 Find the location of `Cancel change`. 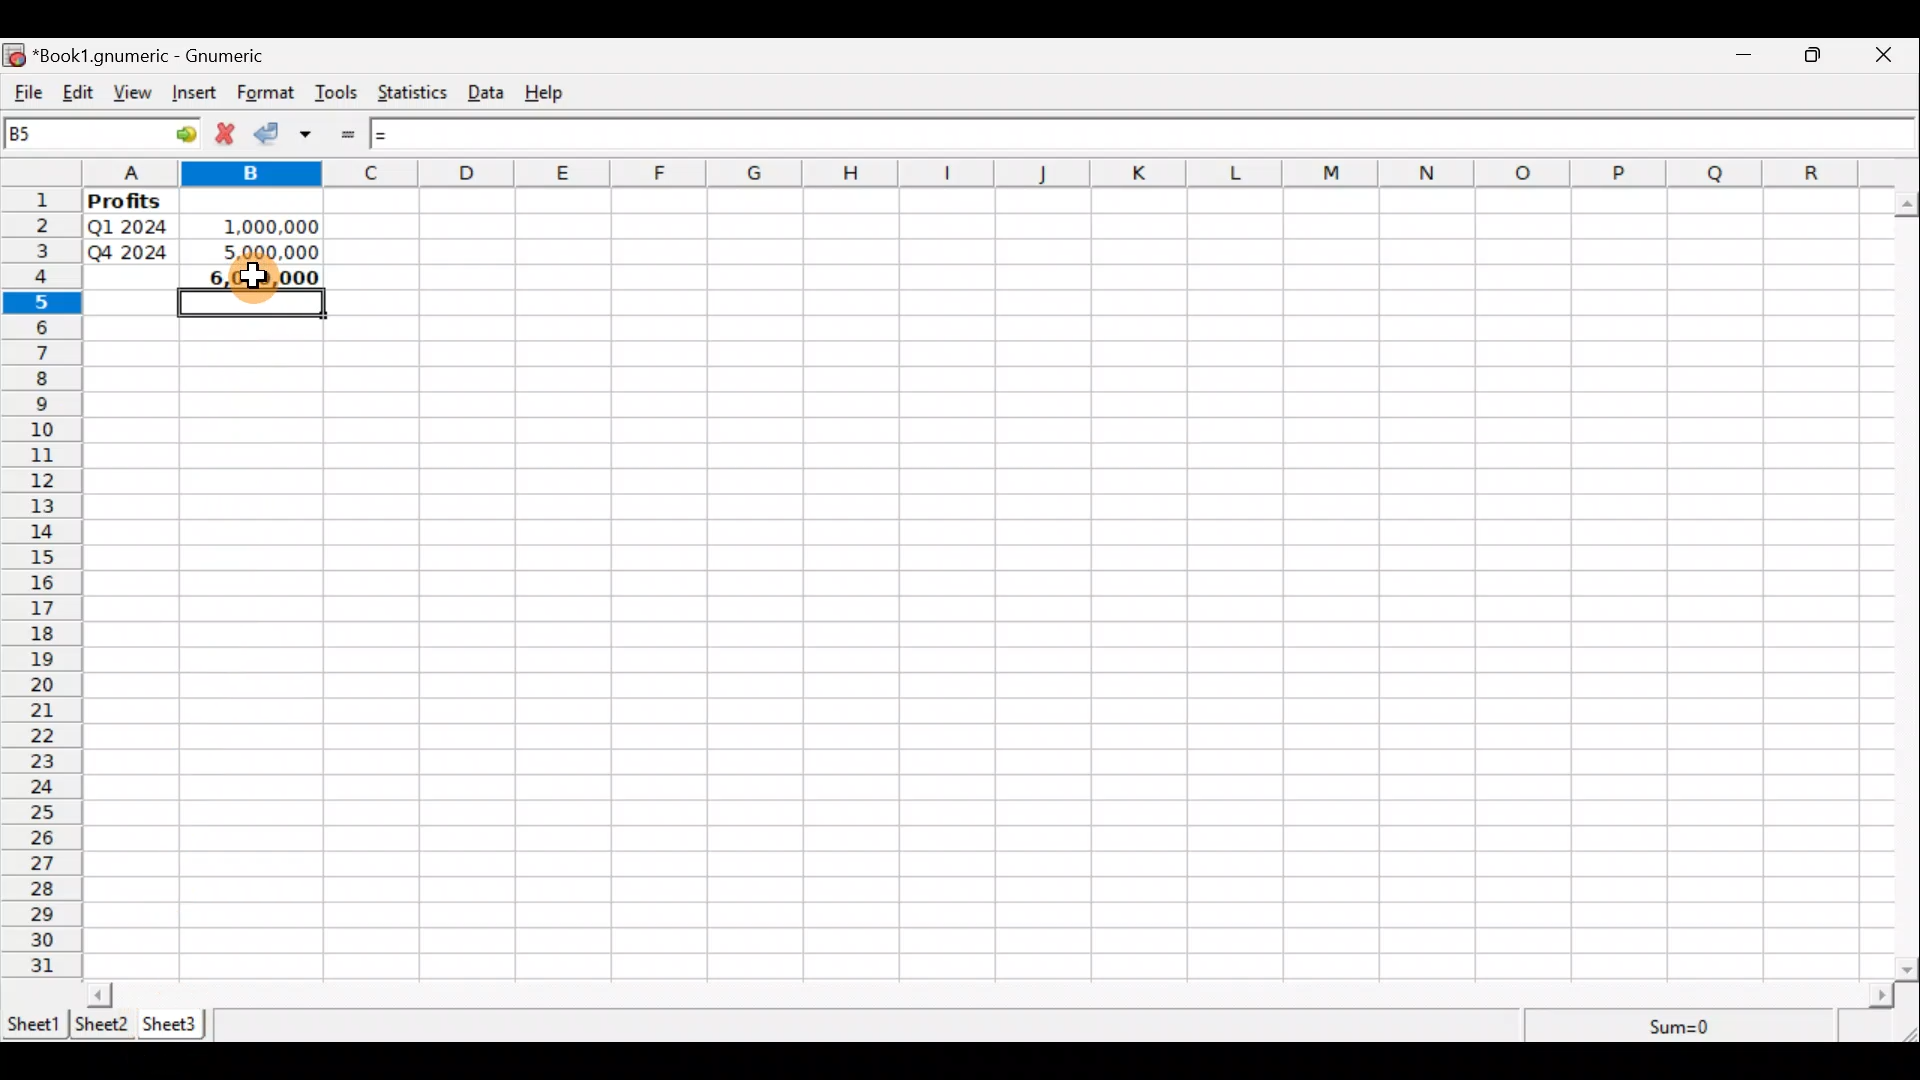

Cancel change is located at coordinates (229, 136).